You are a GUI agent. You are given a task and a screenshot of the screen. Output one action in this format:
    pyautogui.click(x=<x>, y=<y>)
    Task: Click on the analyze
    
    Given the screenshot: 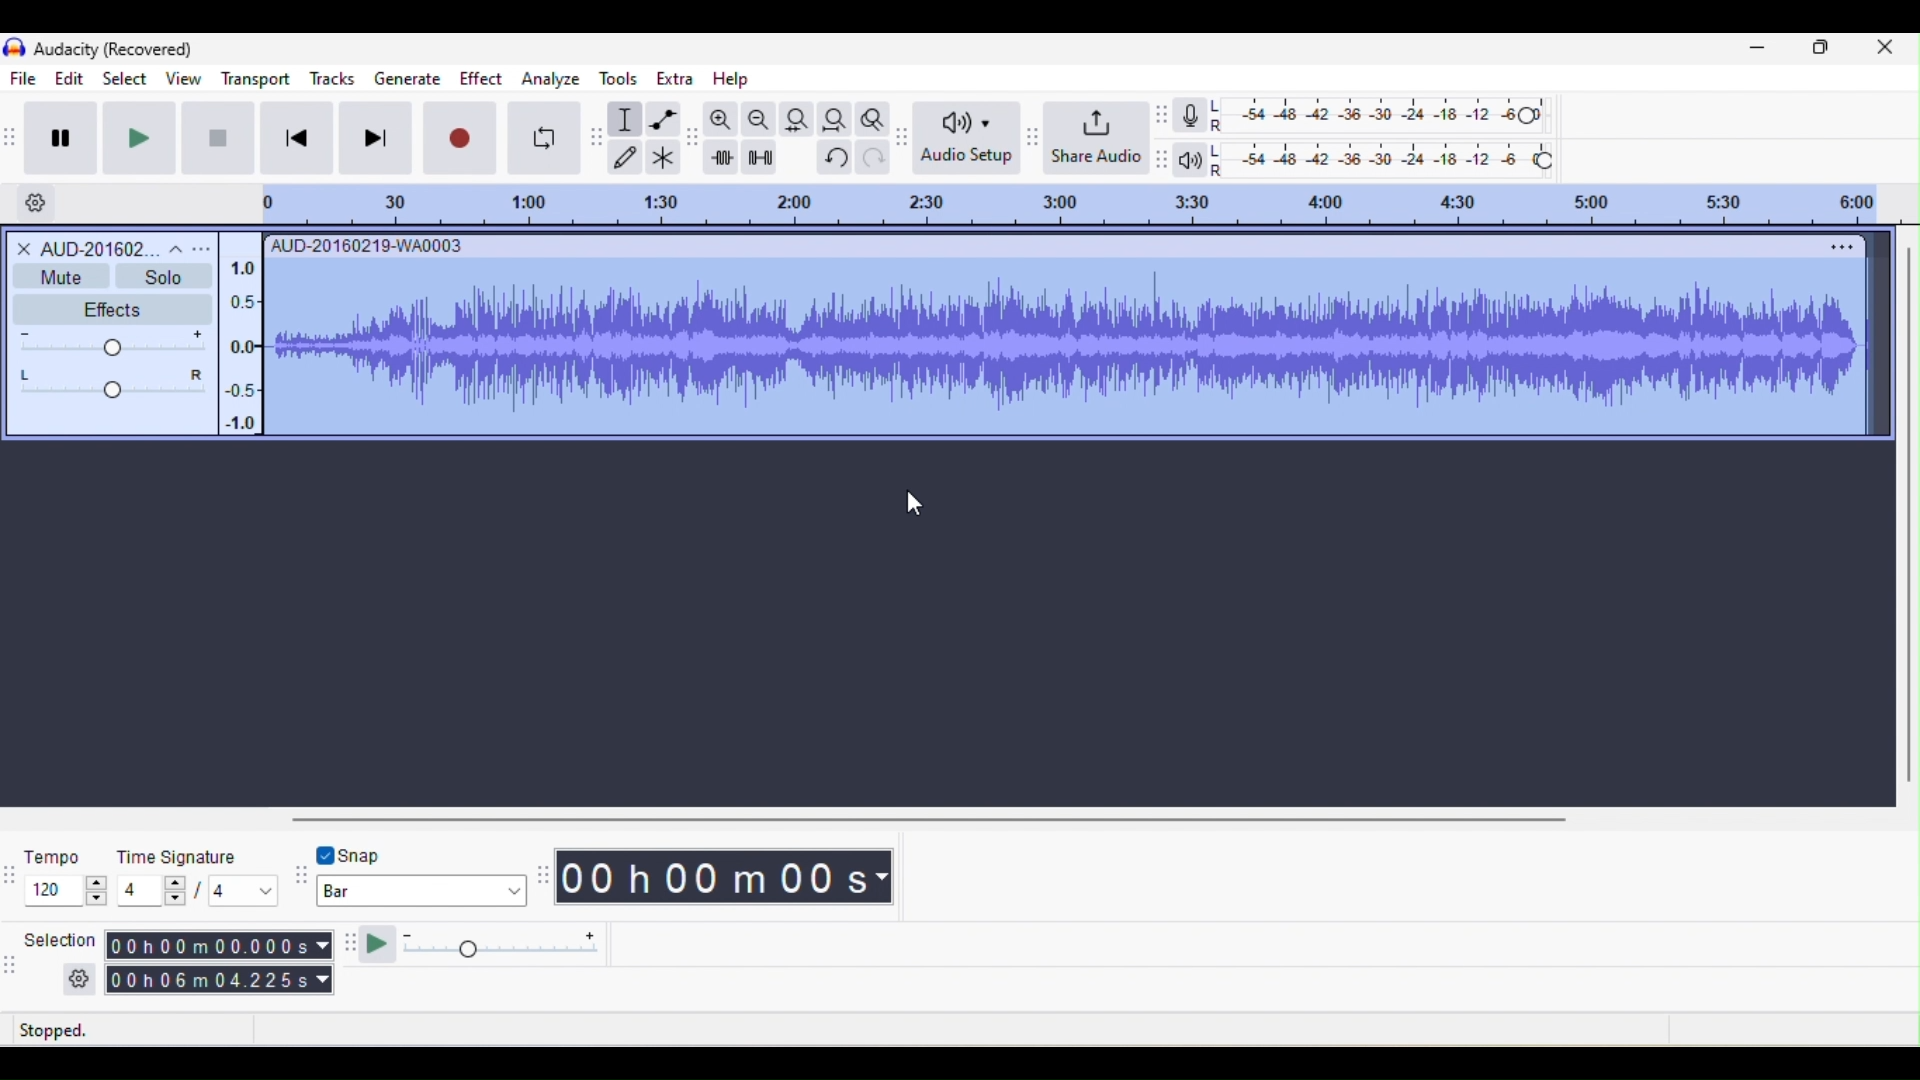 What is the action you would take?
    pyautogui.click(x=550, y=82)
    